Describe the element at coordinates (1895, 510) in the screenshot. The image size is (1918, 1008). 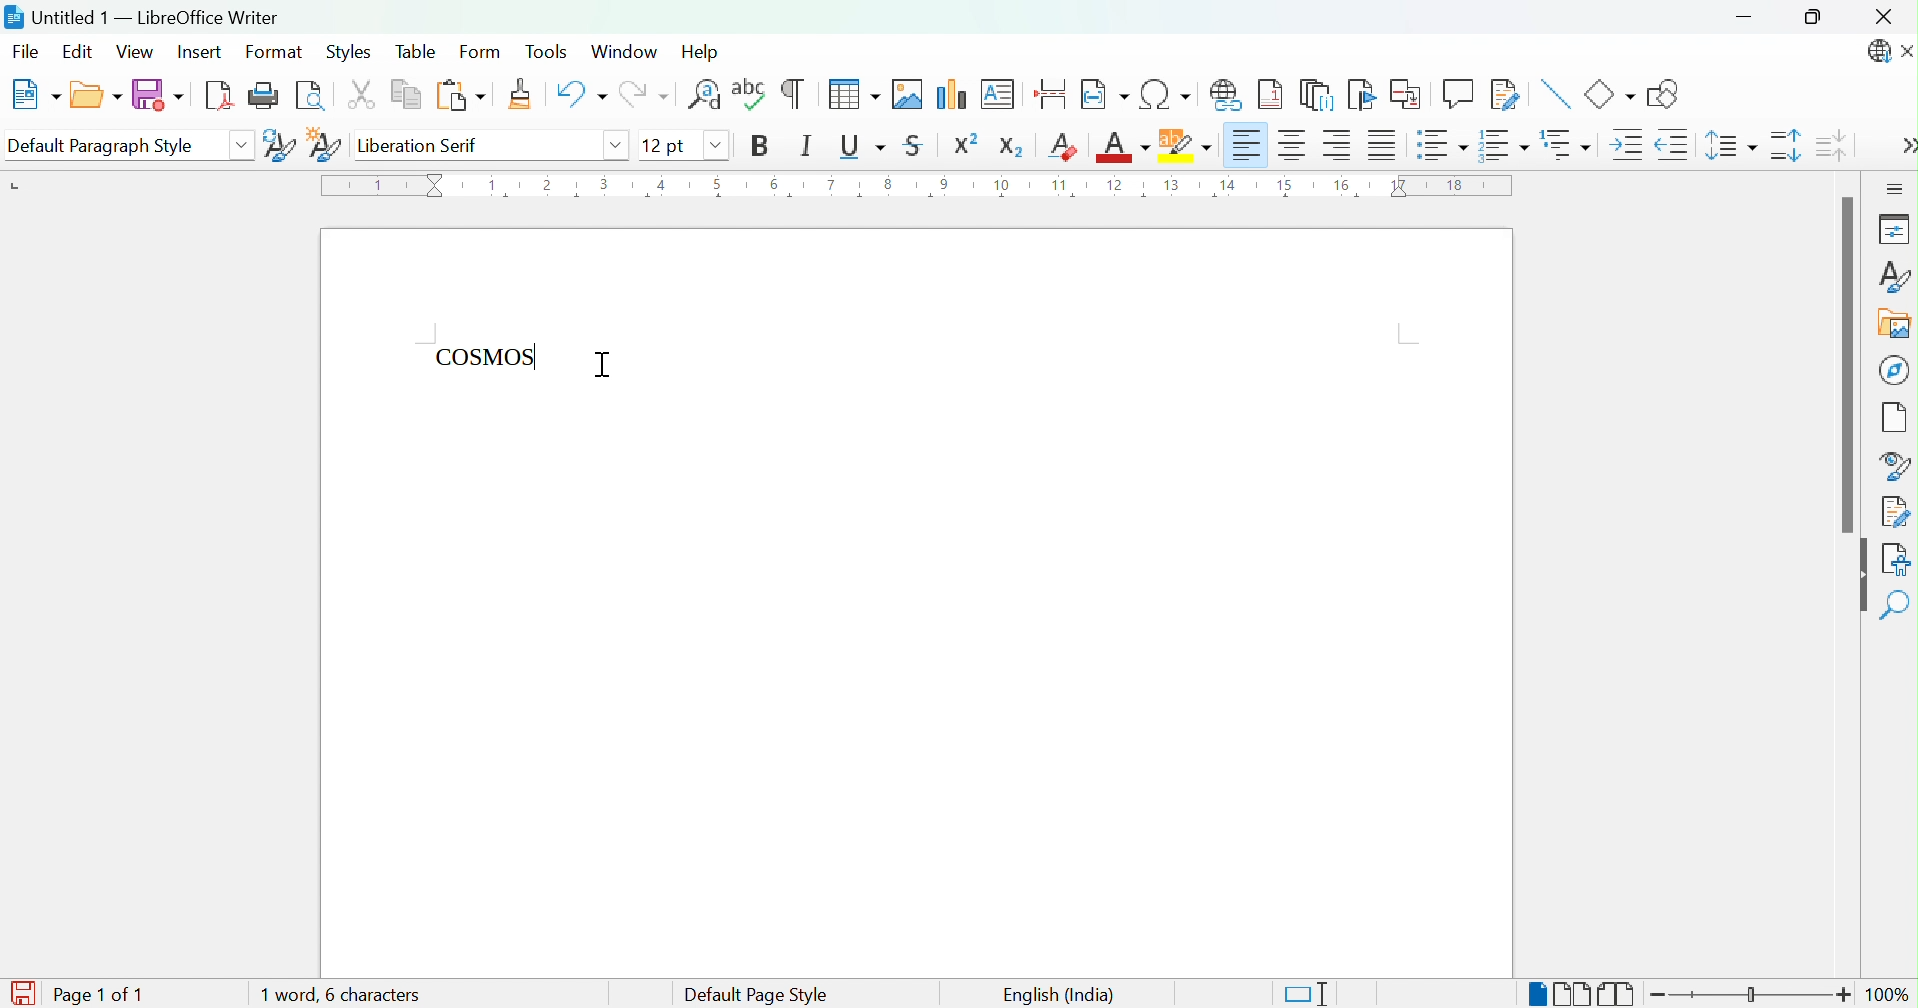
I see `Manage Settings` at that location.